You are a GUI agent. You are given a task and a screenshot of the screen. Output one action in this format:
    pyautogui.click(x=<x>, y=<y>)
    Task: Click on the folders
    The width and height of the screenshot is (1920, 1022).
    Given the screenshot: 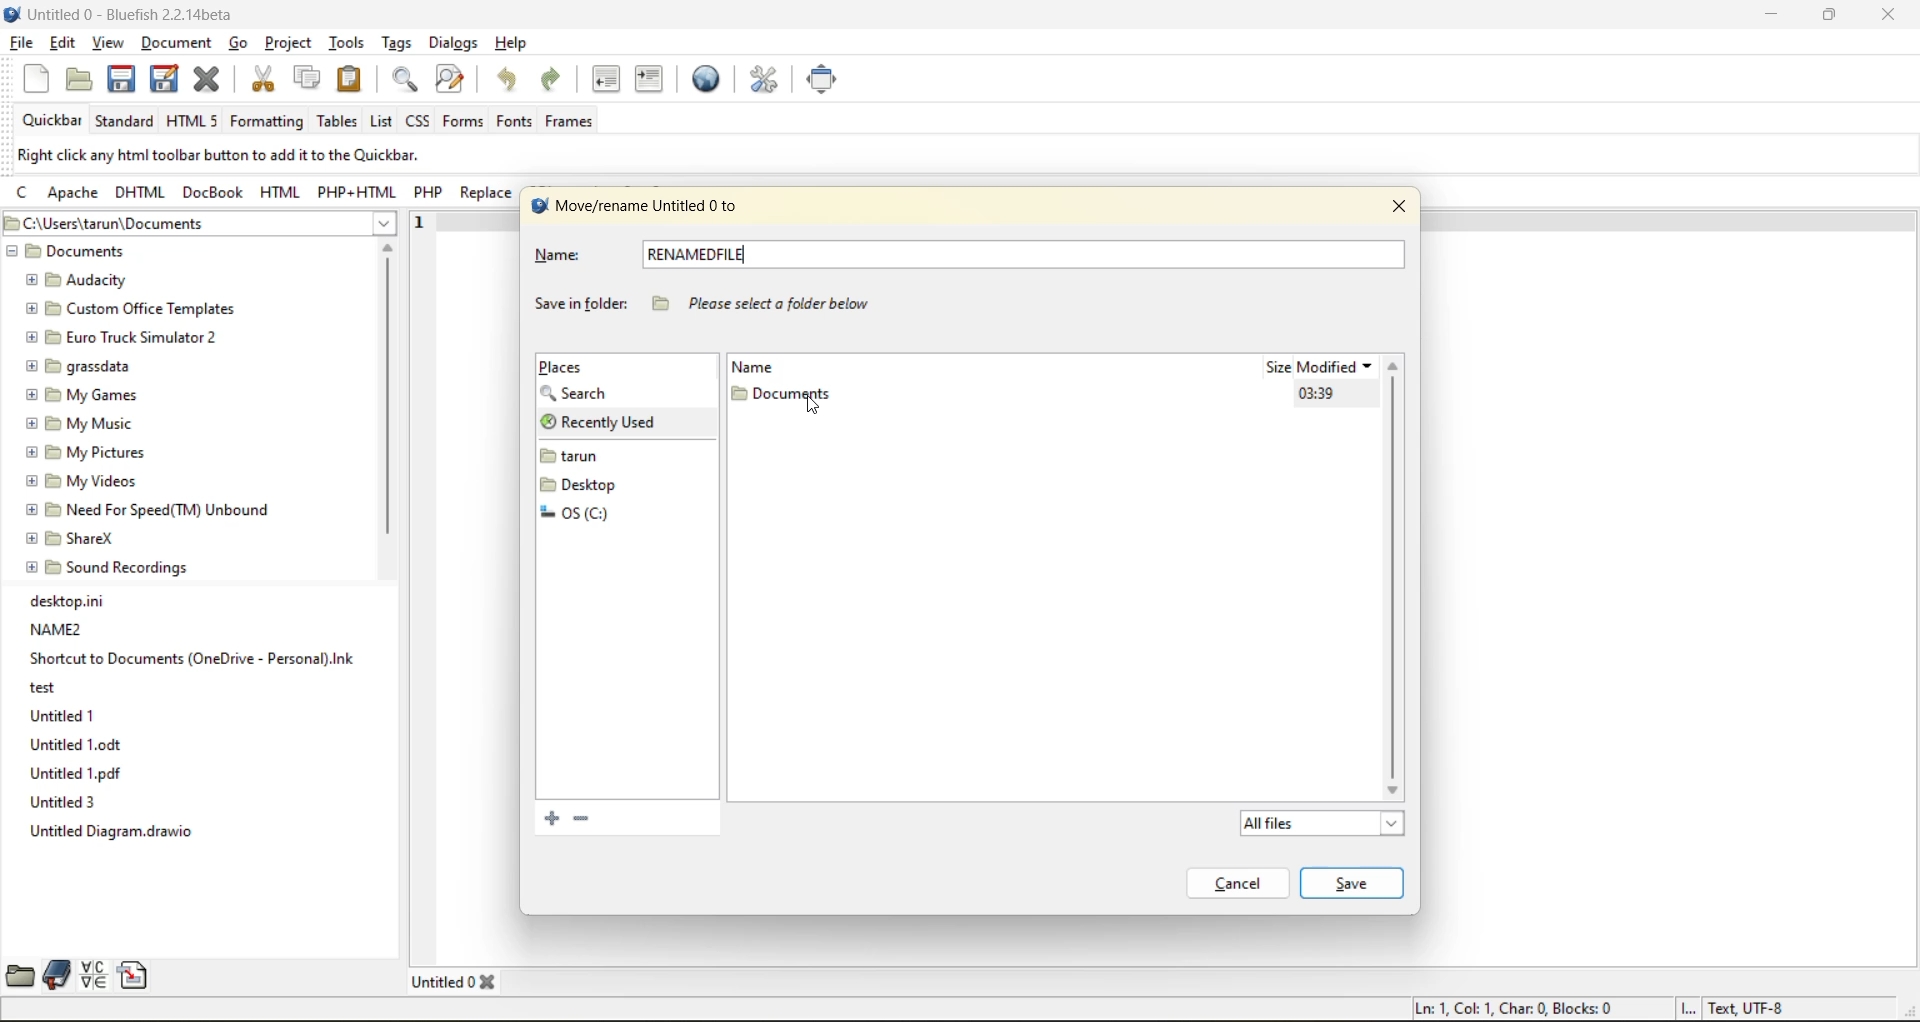 What is the action you would take?
    pyautogui.click(x=591, y=483)
    